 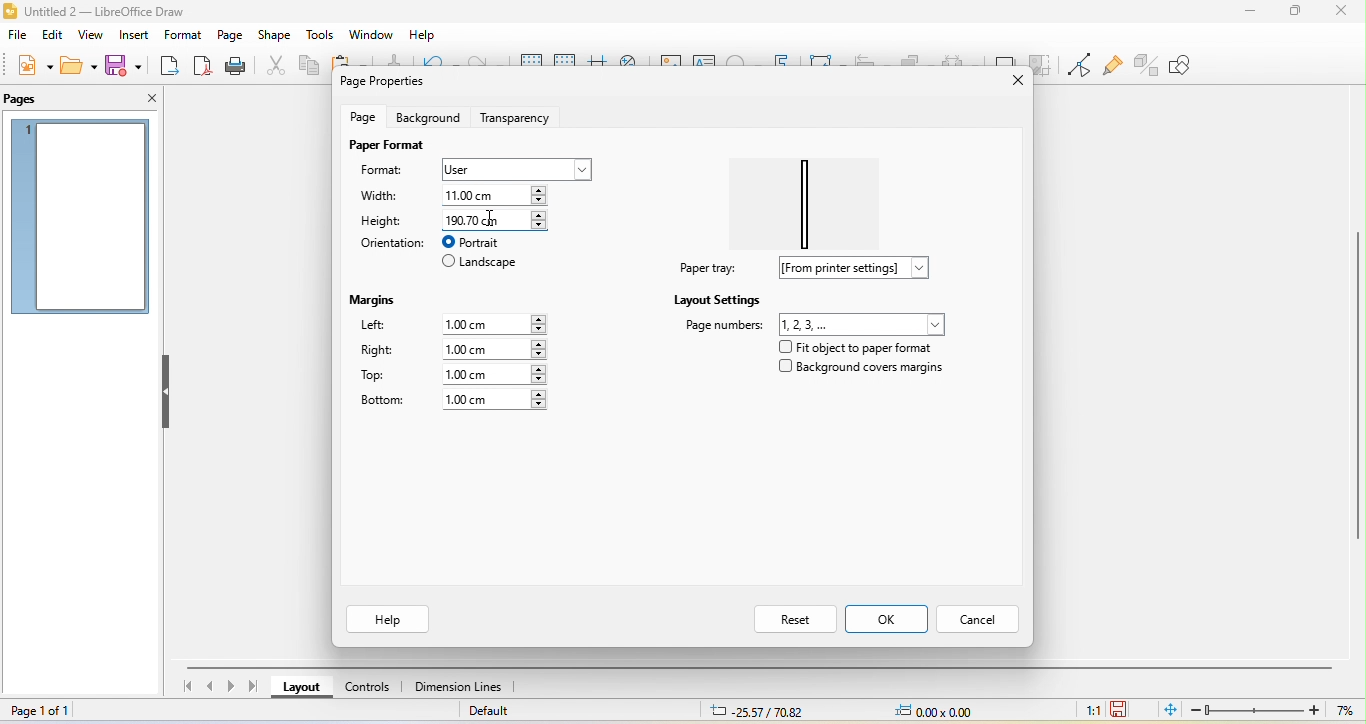 What do you see at coordinates (1110, 66) in the screenshot?
I see `show gluepoint function` at bounding box center [1110, 66].